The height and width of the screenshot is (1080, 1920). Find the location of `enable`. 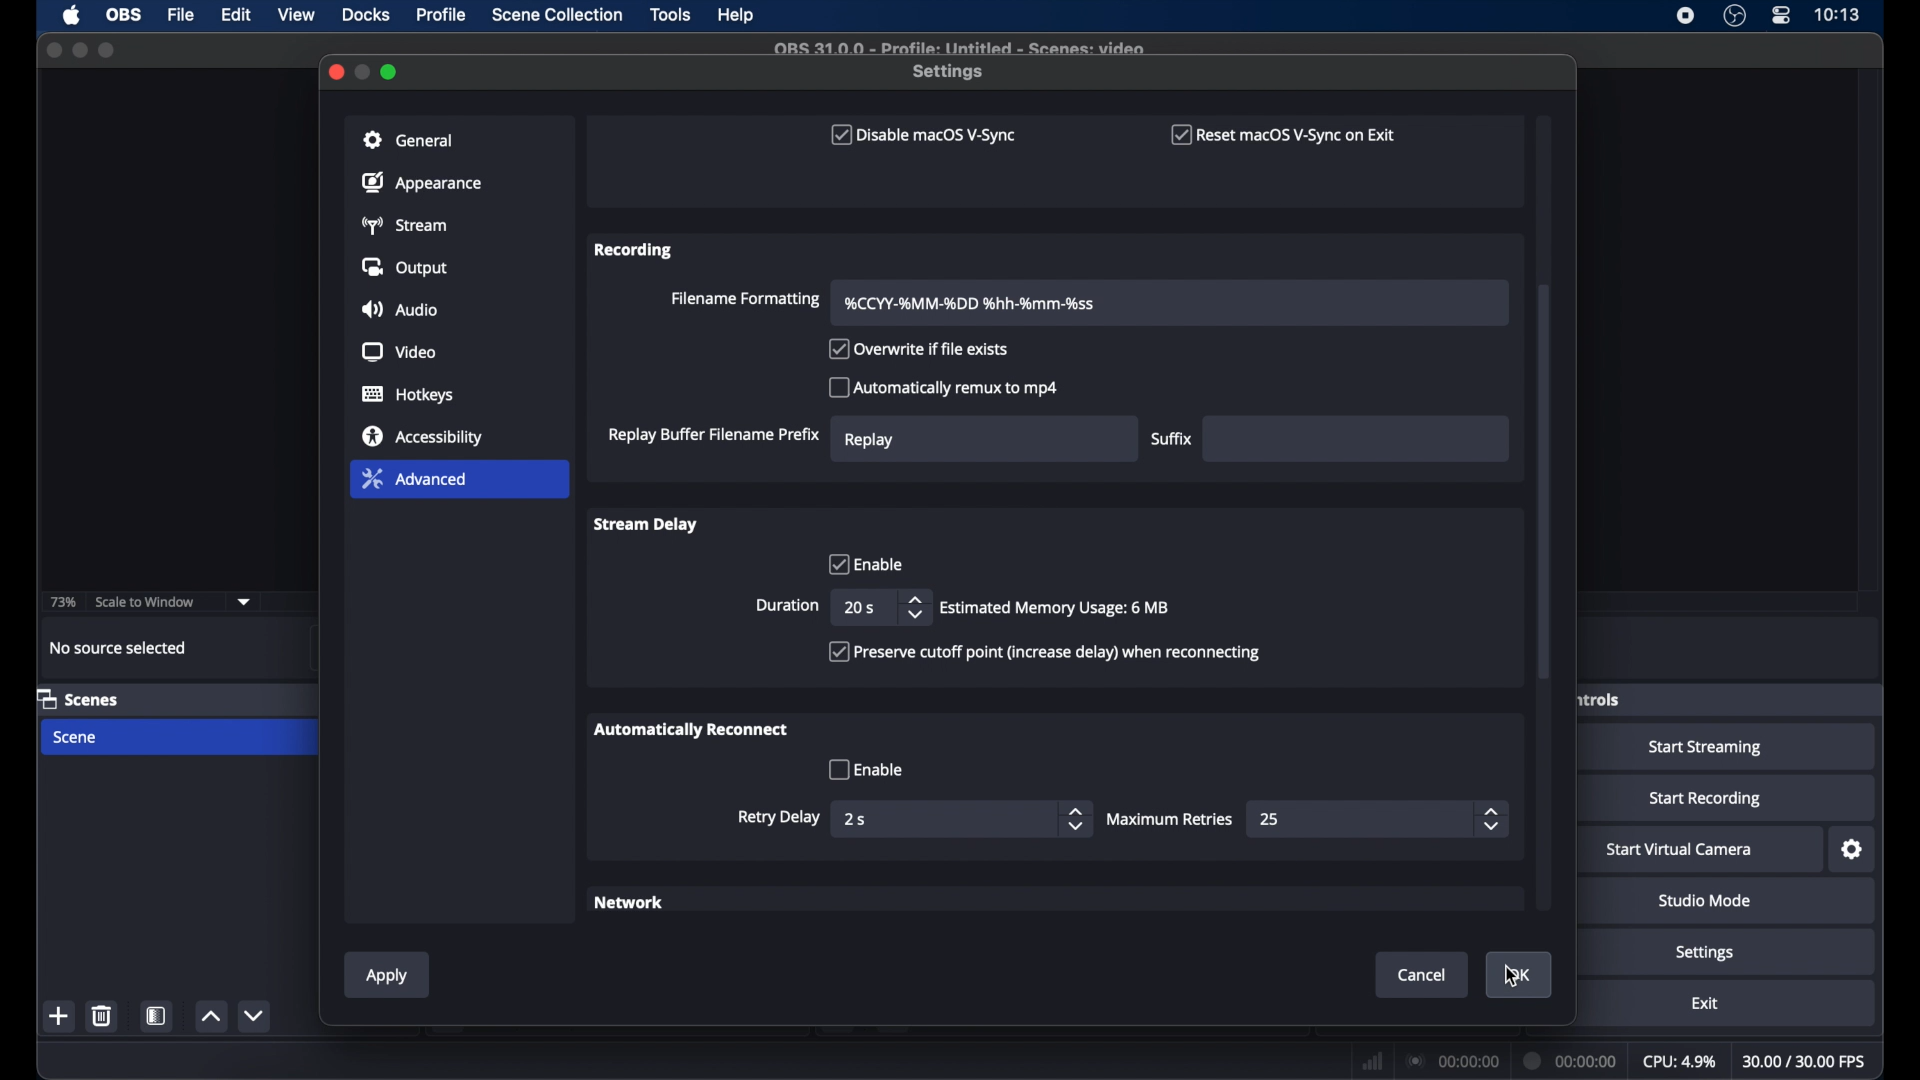

enable is located at coordinates (863, 563).